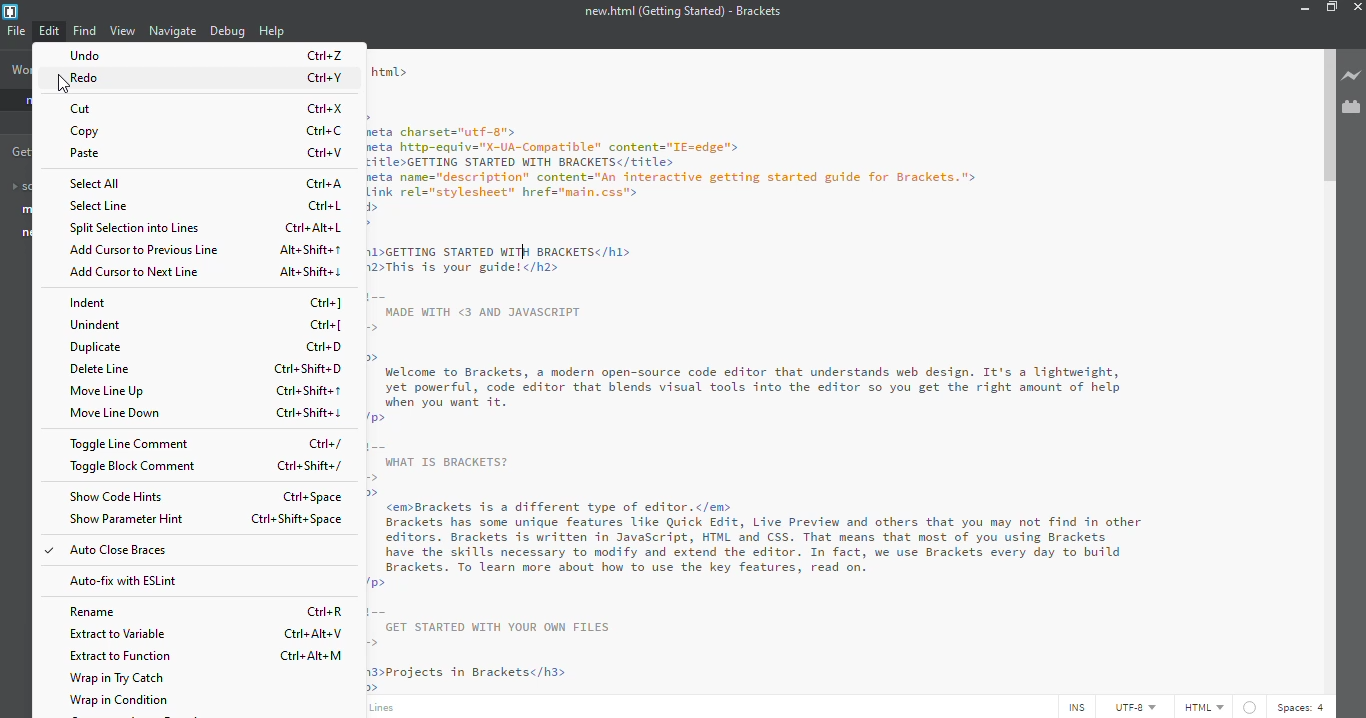  I want to click on live preview, so click(1351, 75).